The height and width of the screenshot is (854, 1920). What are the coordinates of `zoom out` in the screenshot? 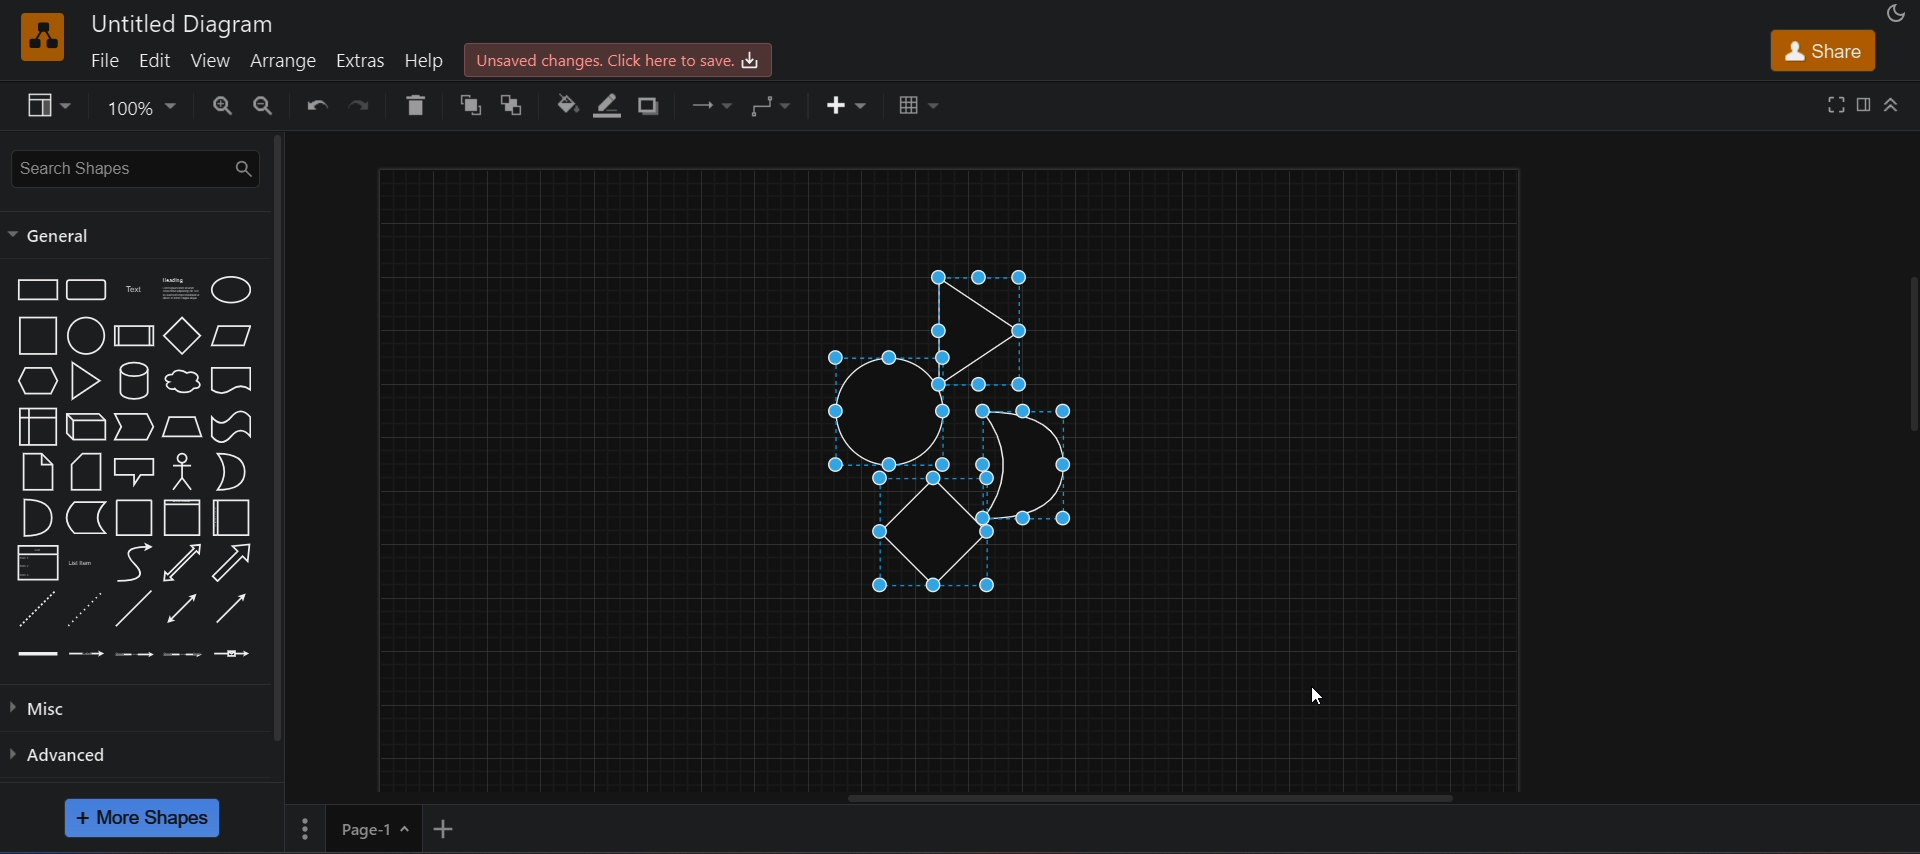 It's located at (266, 105).